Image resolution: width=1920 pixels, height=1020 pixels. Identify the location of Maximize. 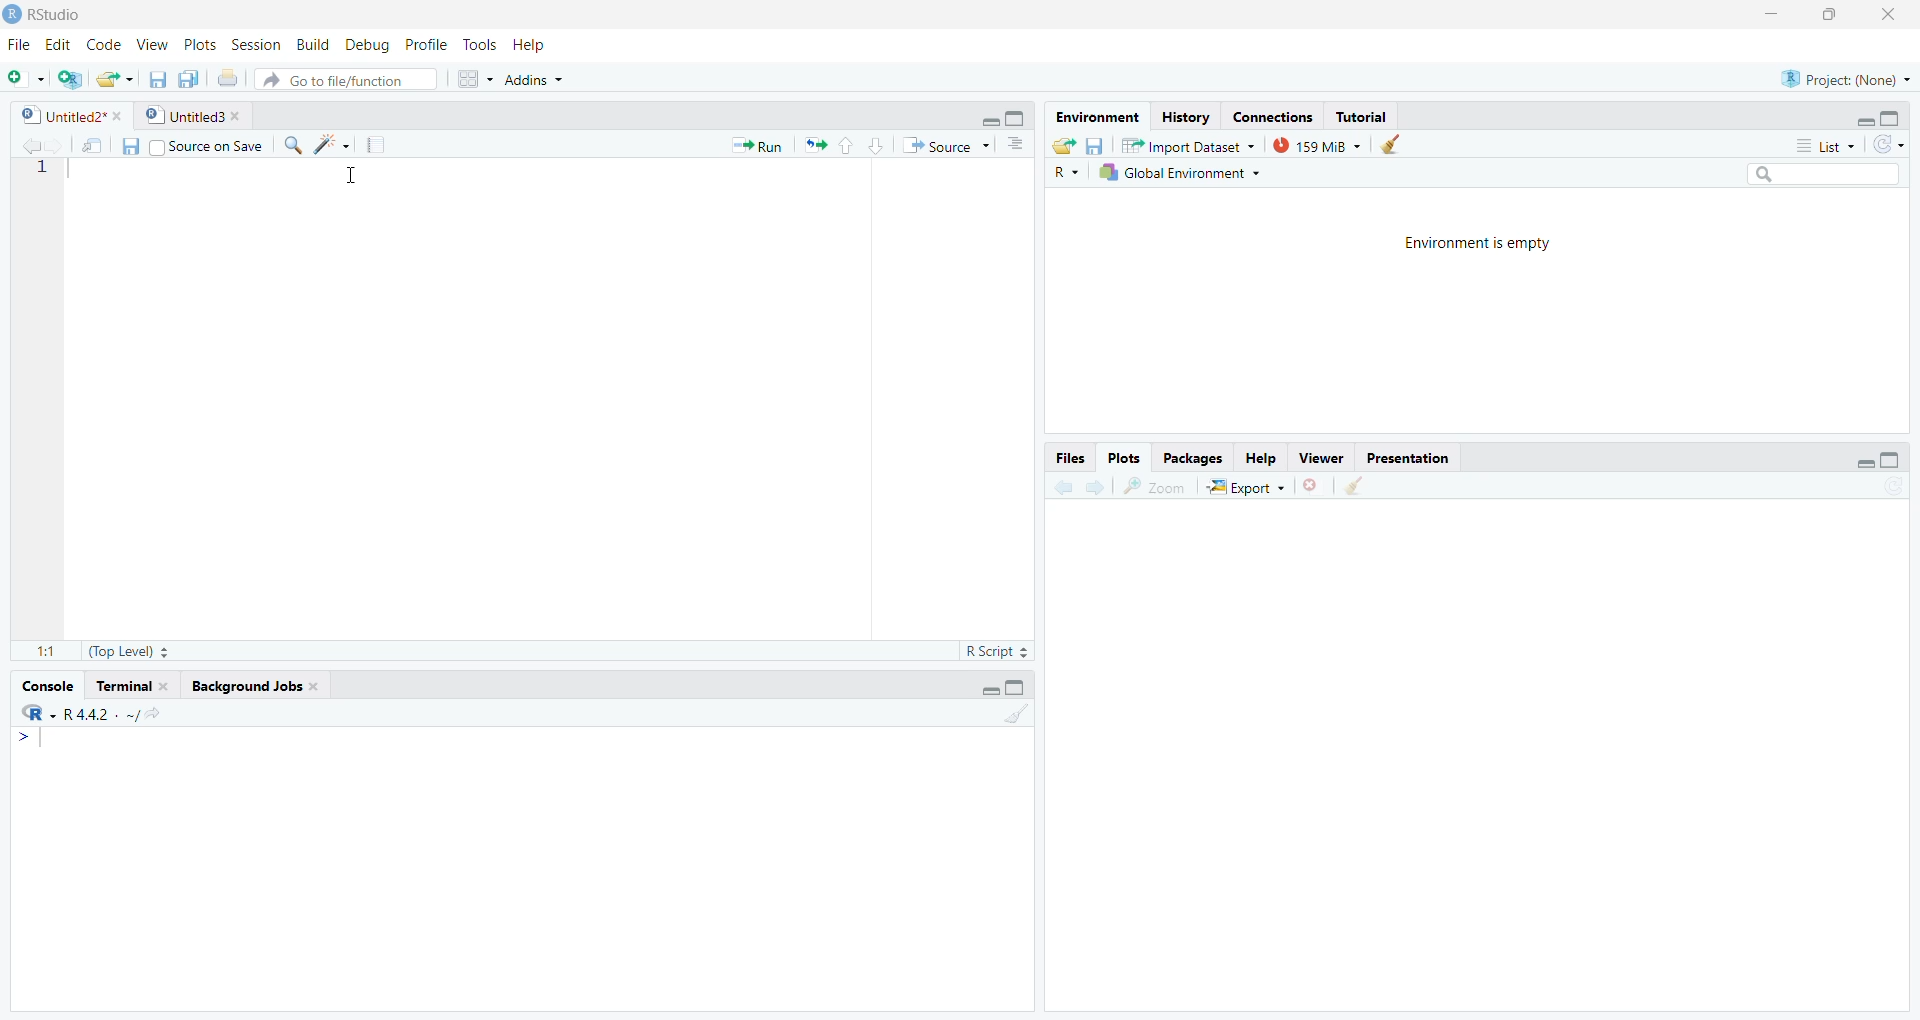
(1018, 119).